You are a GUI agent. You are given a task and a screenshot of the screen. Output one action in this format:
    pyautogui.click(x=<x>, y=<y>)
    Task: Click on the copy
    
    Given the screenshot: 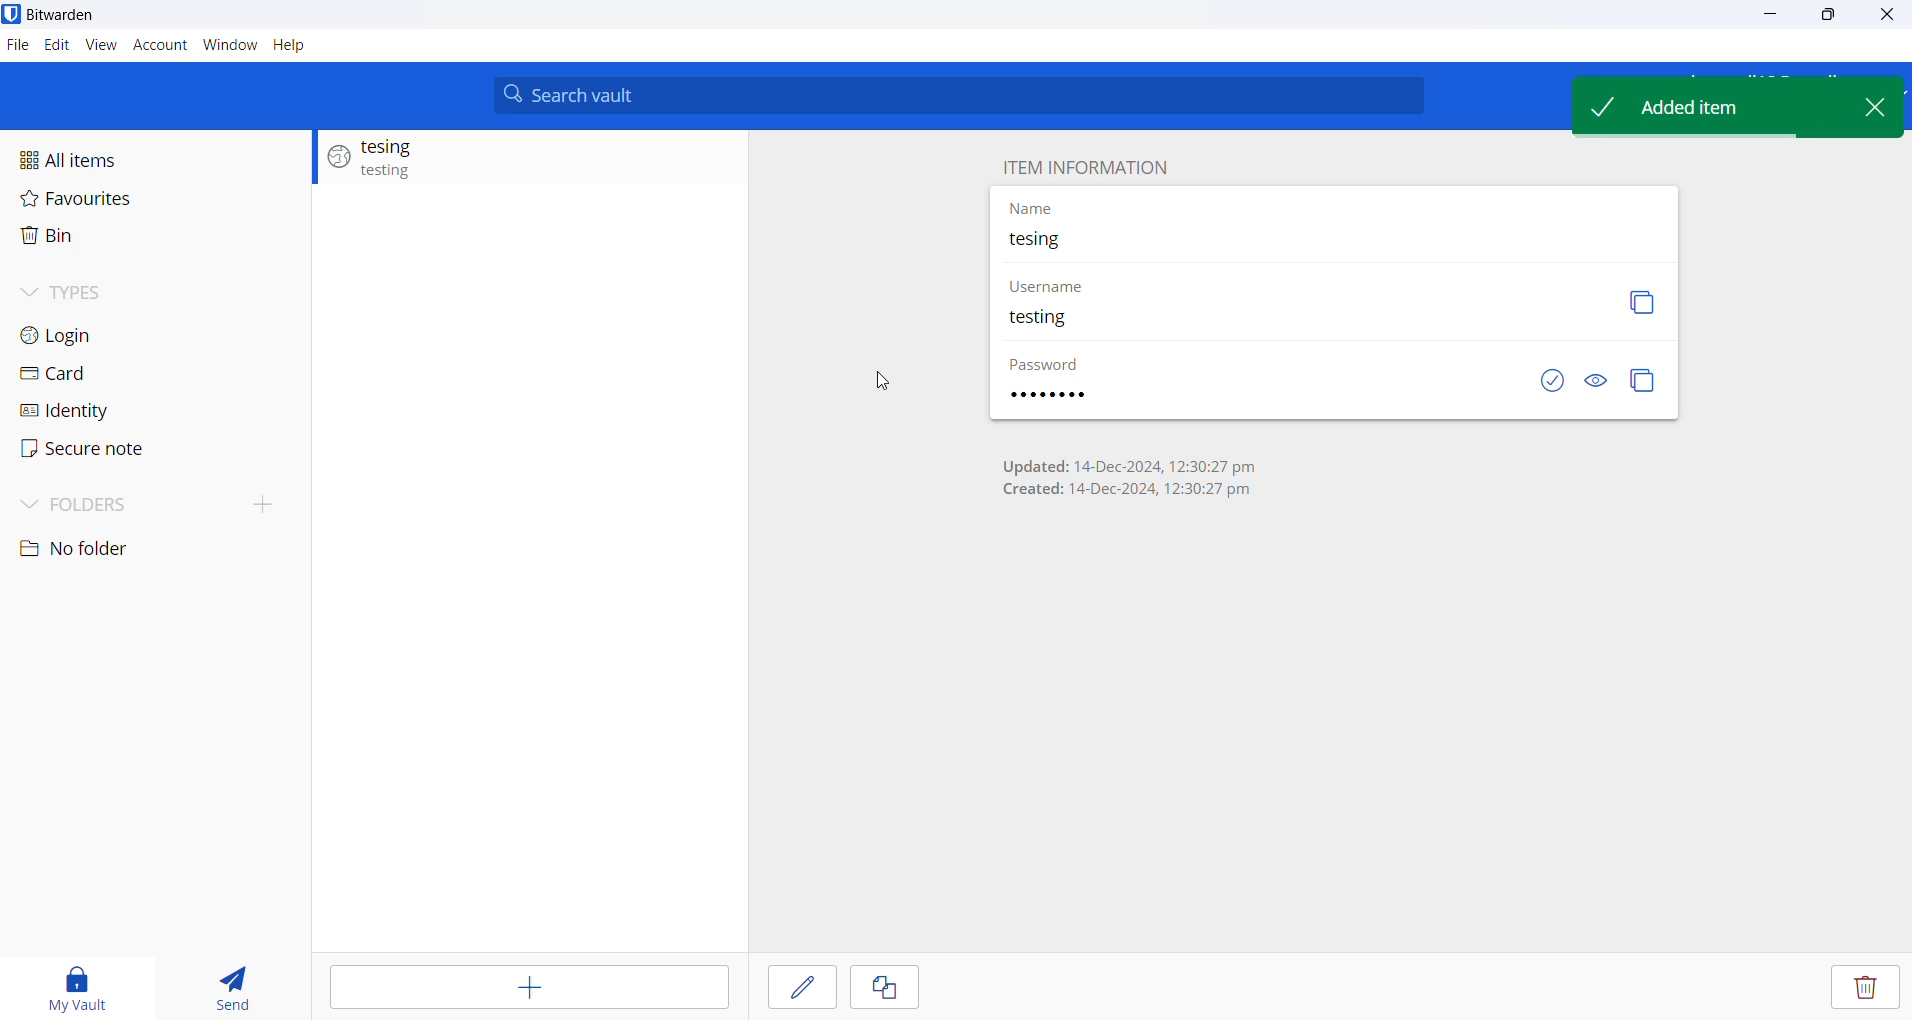 What is the action you would take?
    pyautogui.click(x=1646, y=385)
    